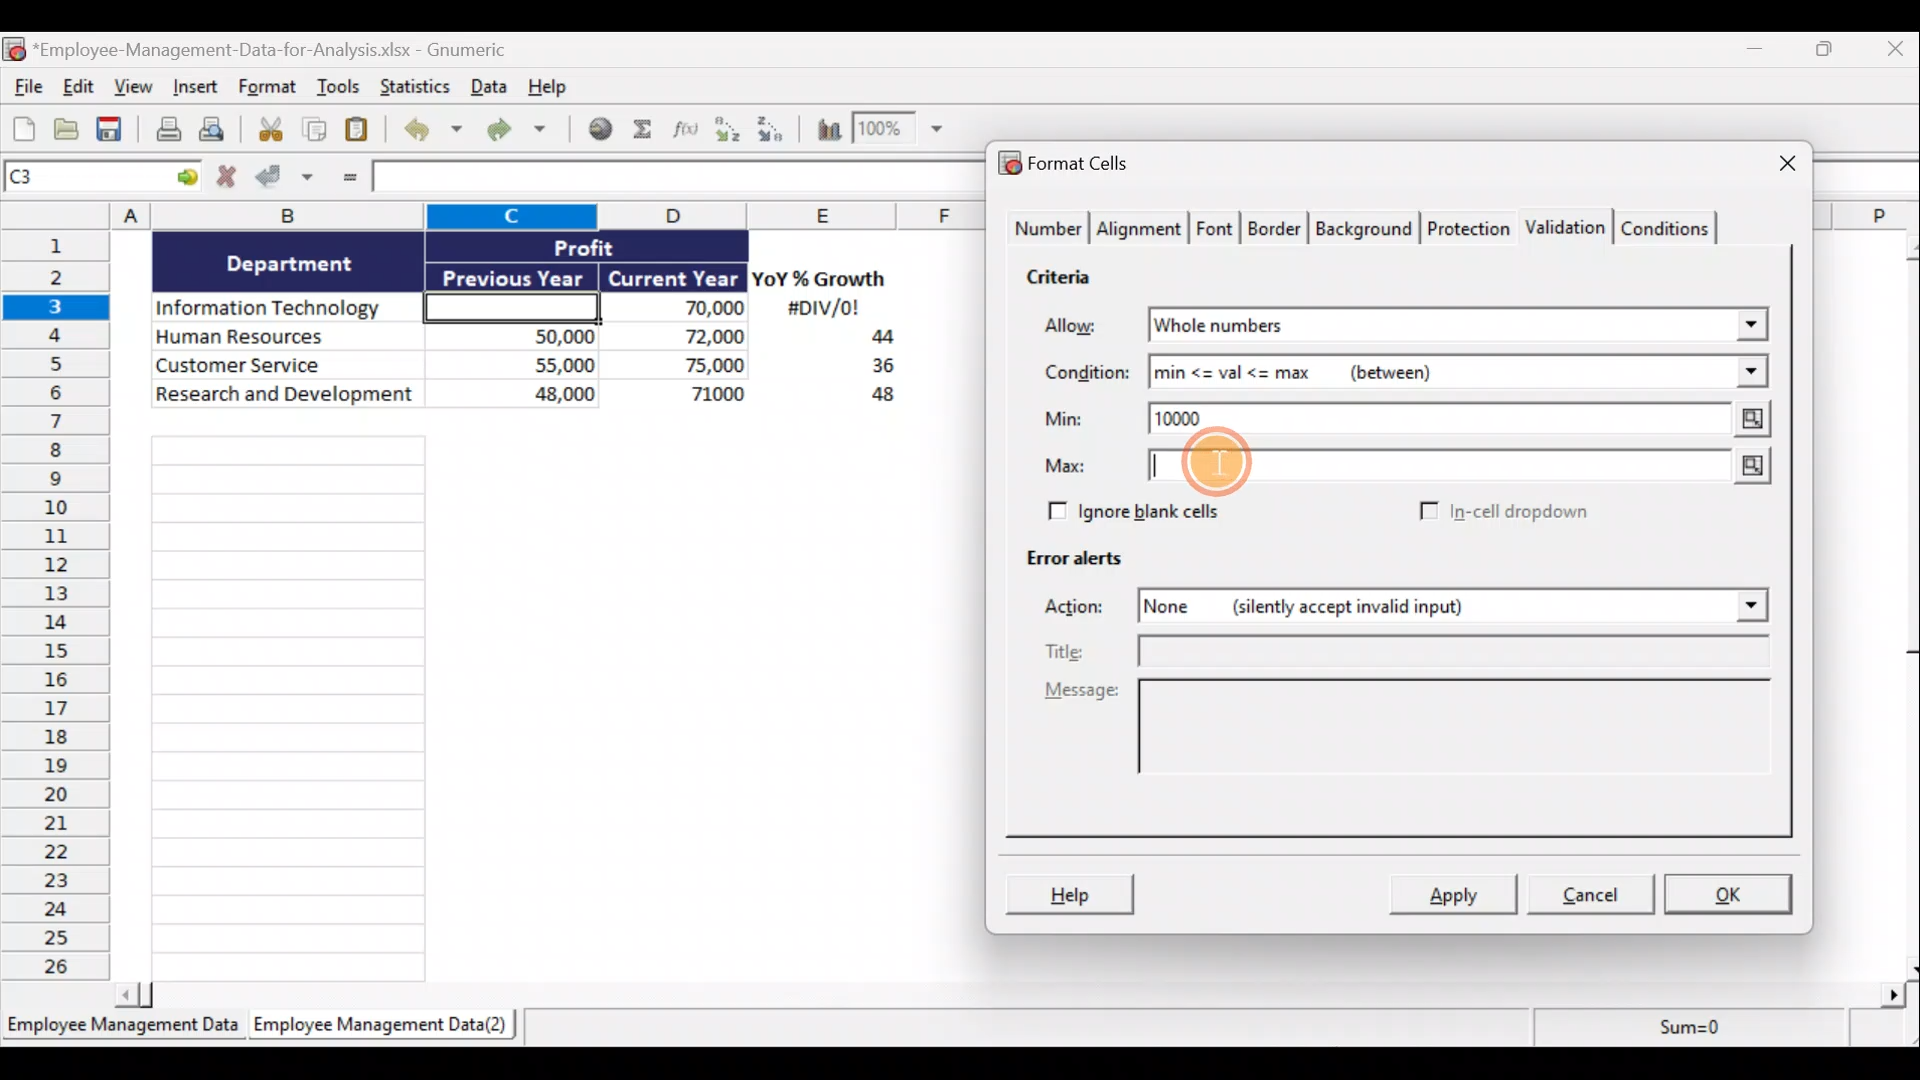 The height and width of the screenshot is (1080, 1920). What do you see at coordinates (1769, 165) in the screenshot?
I see `Close` at bounding box center [1769, 165].